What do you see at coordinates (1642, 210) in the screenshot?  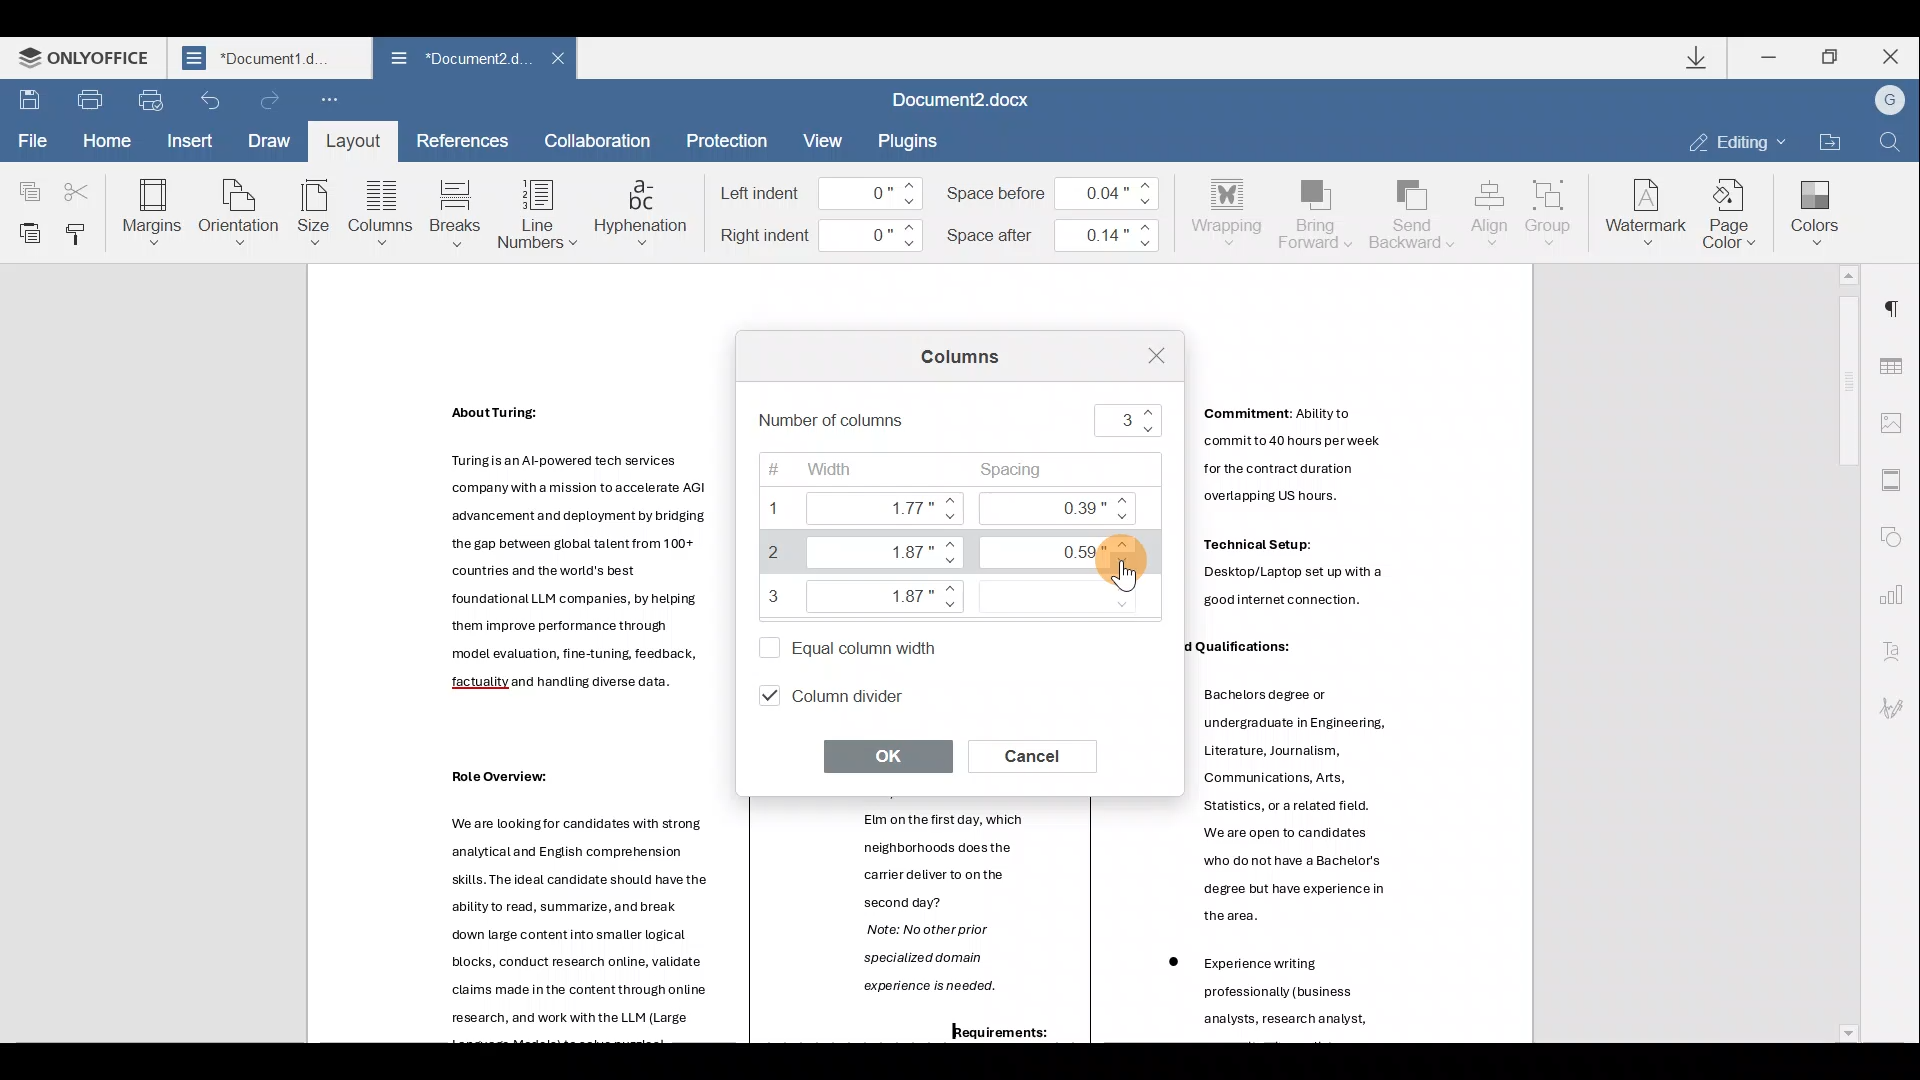 I see `Watermark` at bounding box center [1642, 210].